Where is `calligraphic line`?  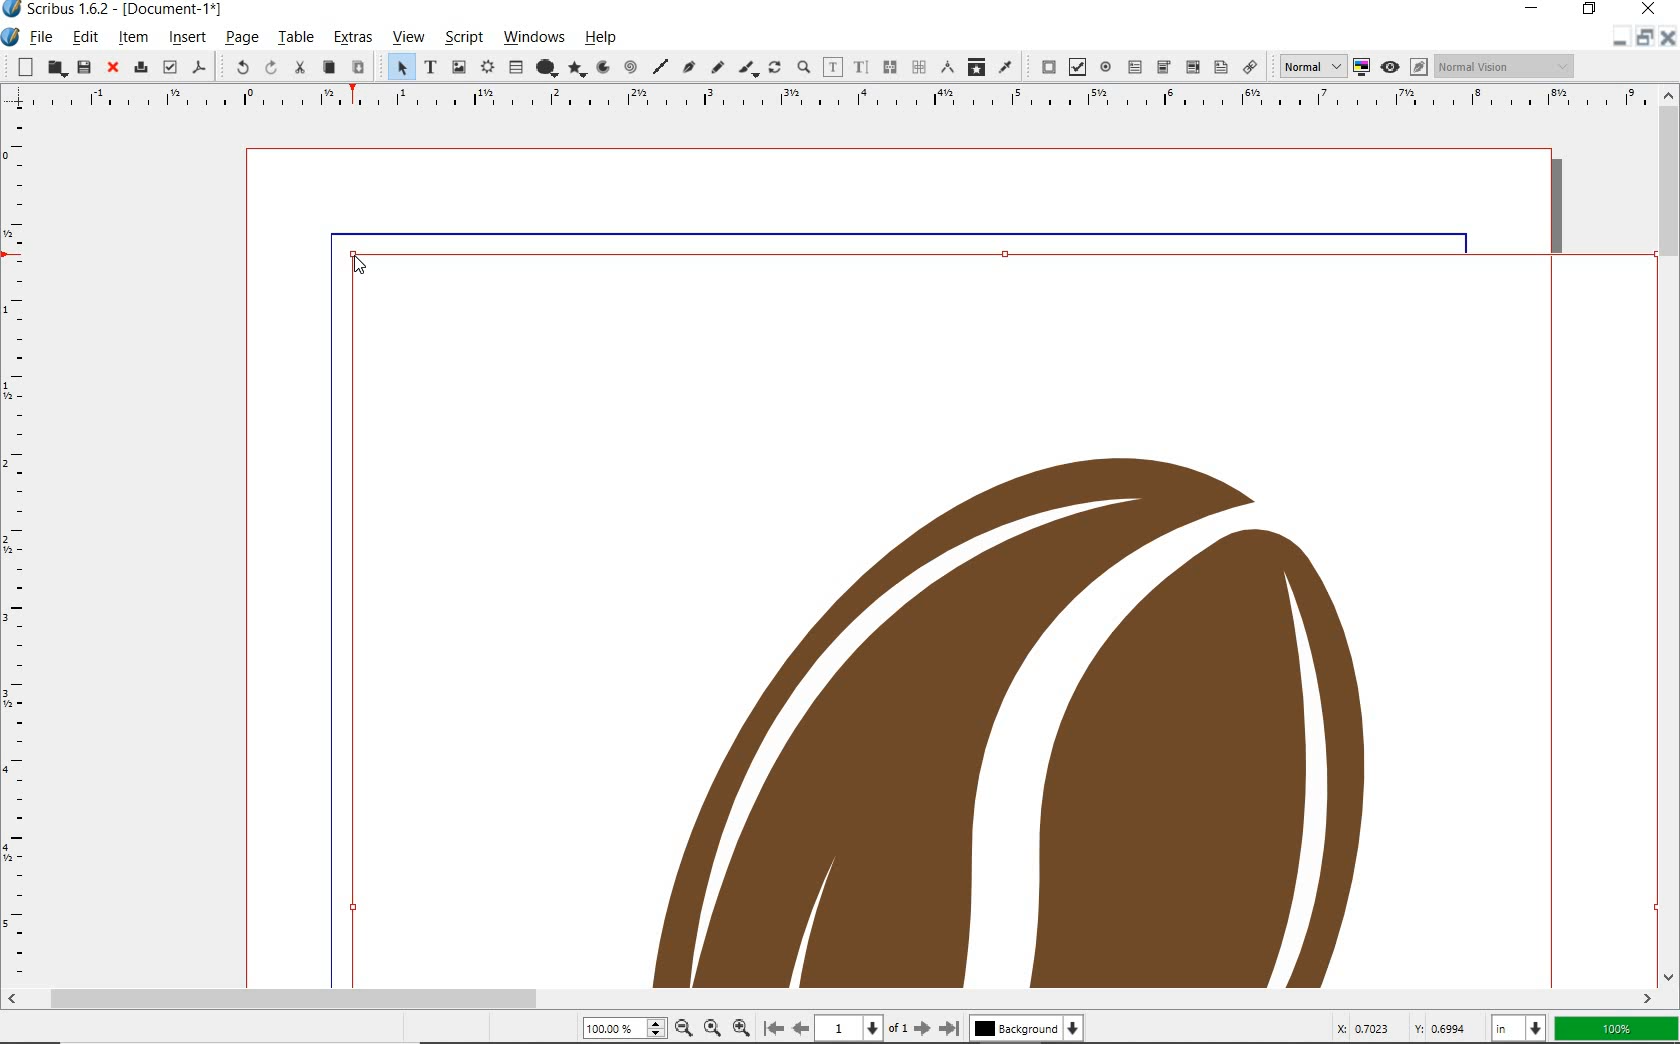 calligraphic line is located at coordinates (750, 69).